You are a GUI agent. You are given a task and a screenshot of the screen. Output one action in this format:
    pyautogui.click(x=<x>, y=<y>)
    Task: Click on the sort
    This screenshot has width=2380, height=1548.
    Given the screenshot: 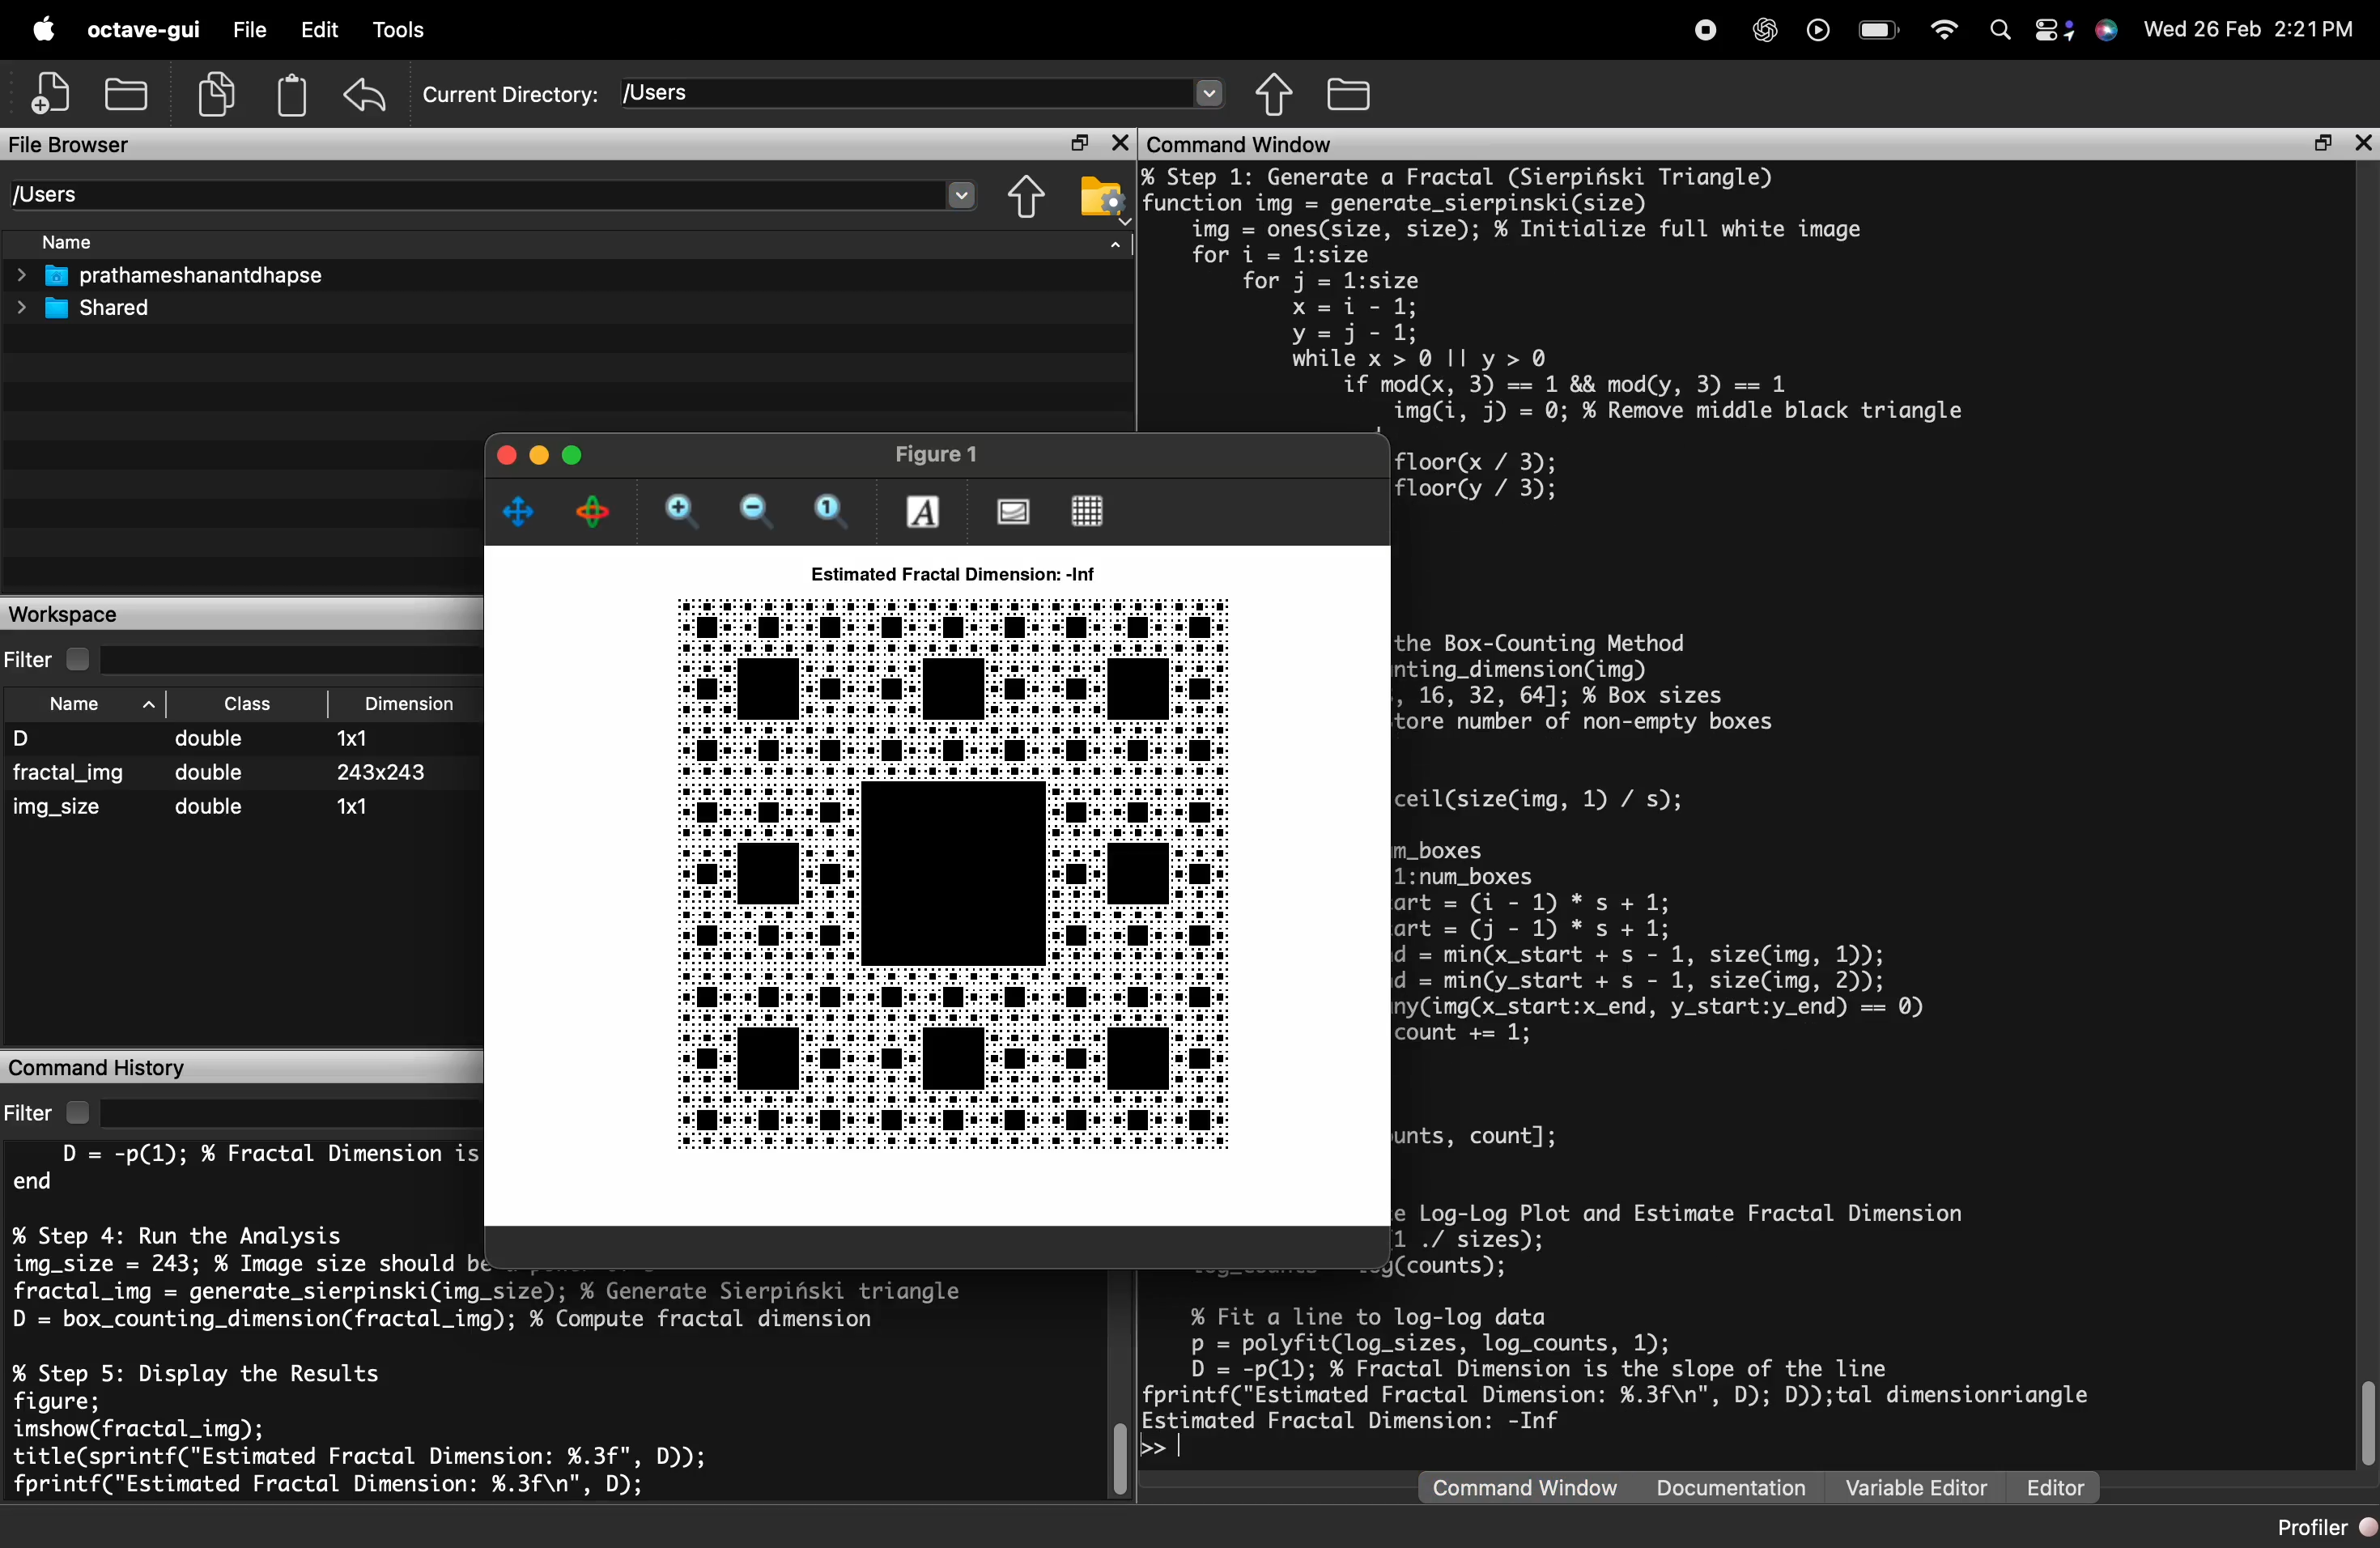 What is the action you would take?
    pyautogui.click(x=1115, y=247)
    